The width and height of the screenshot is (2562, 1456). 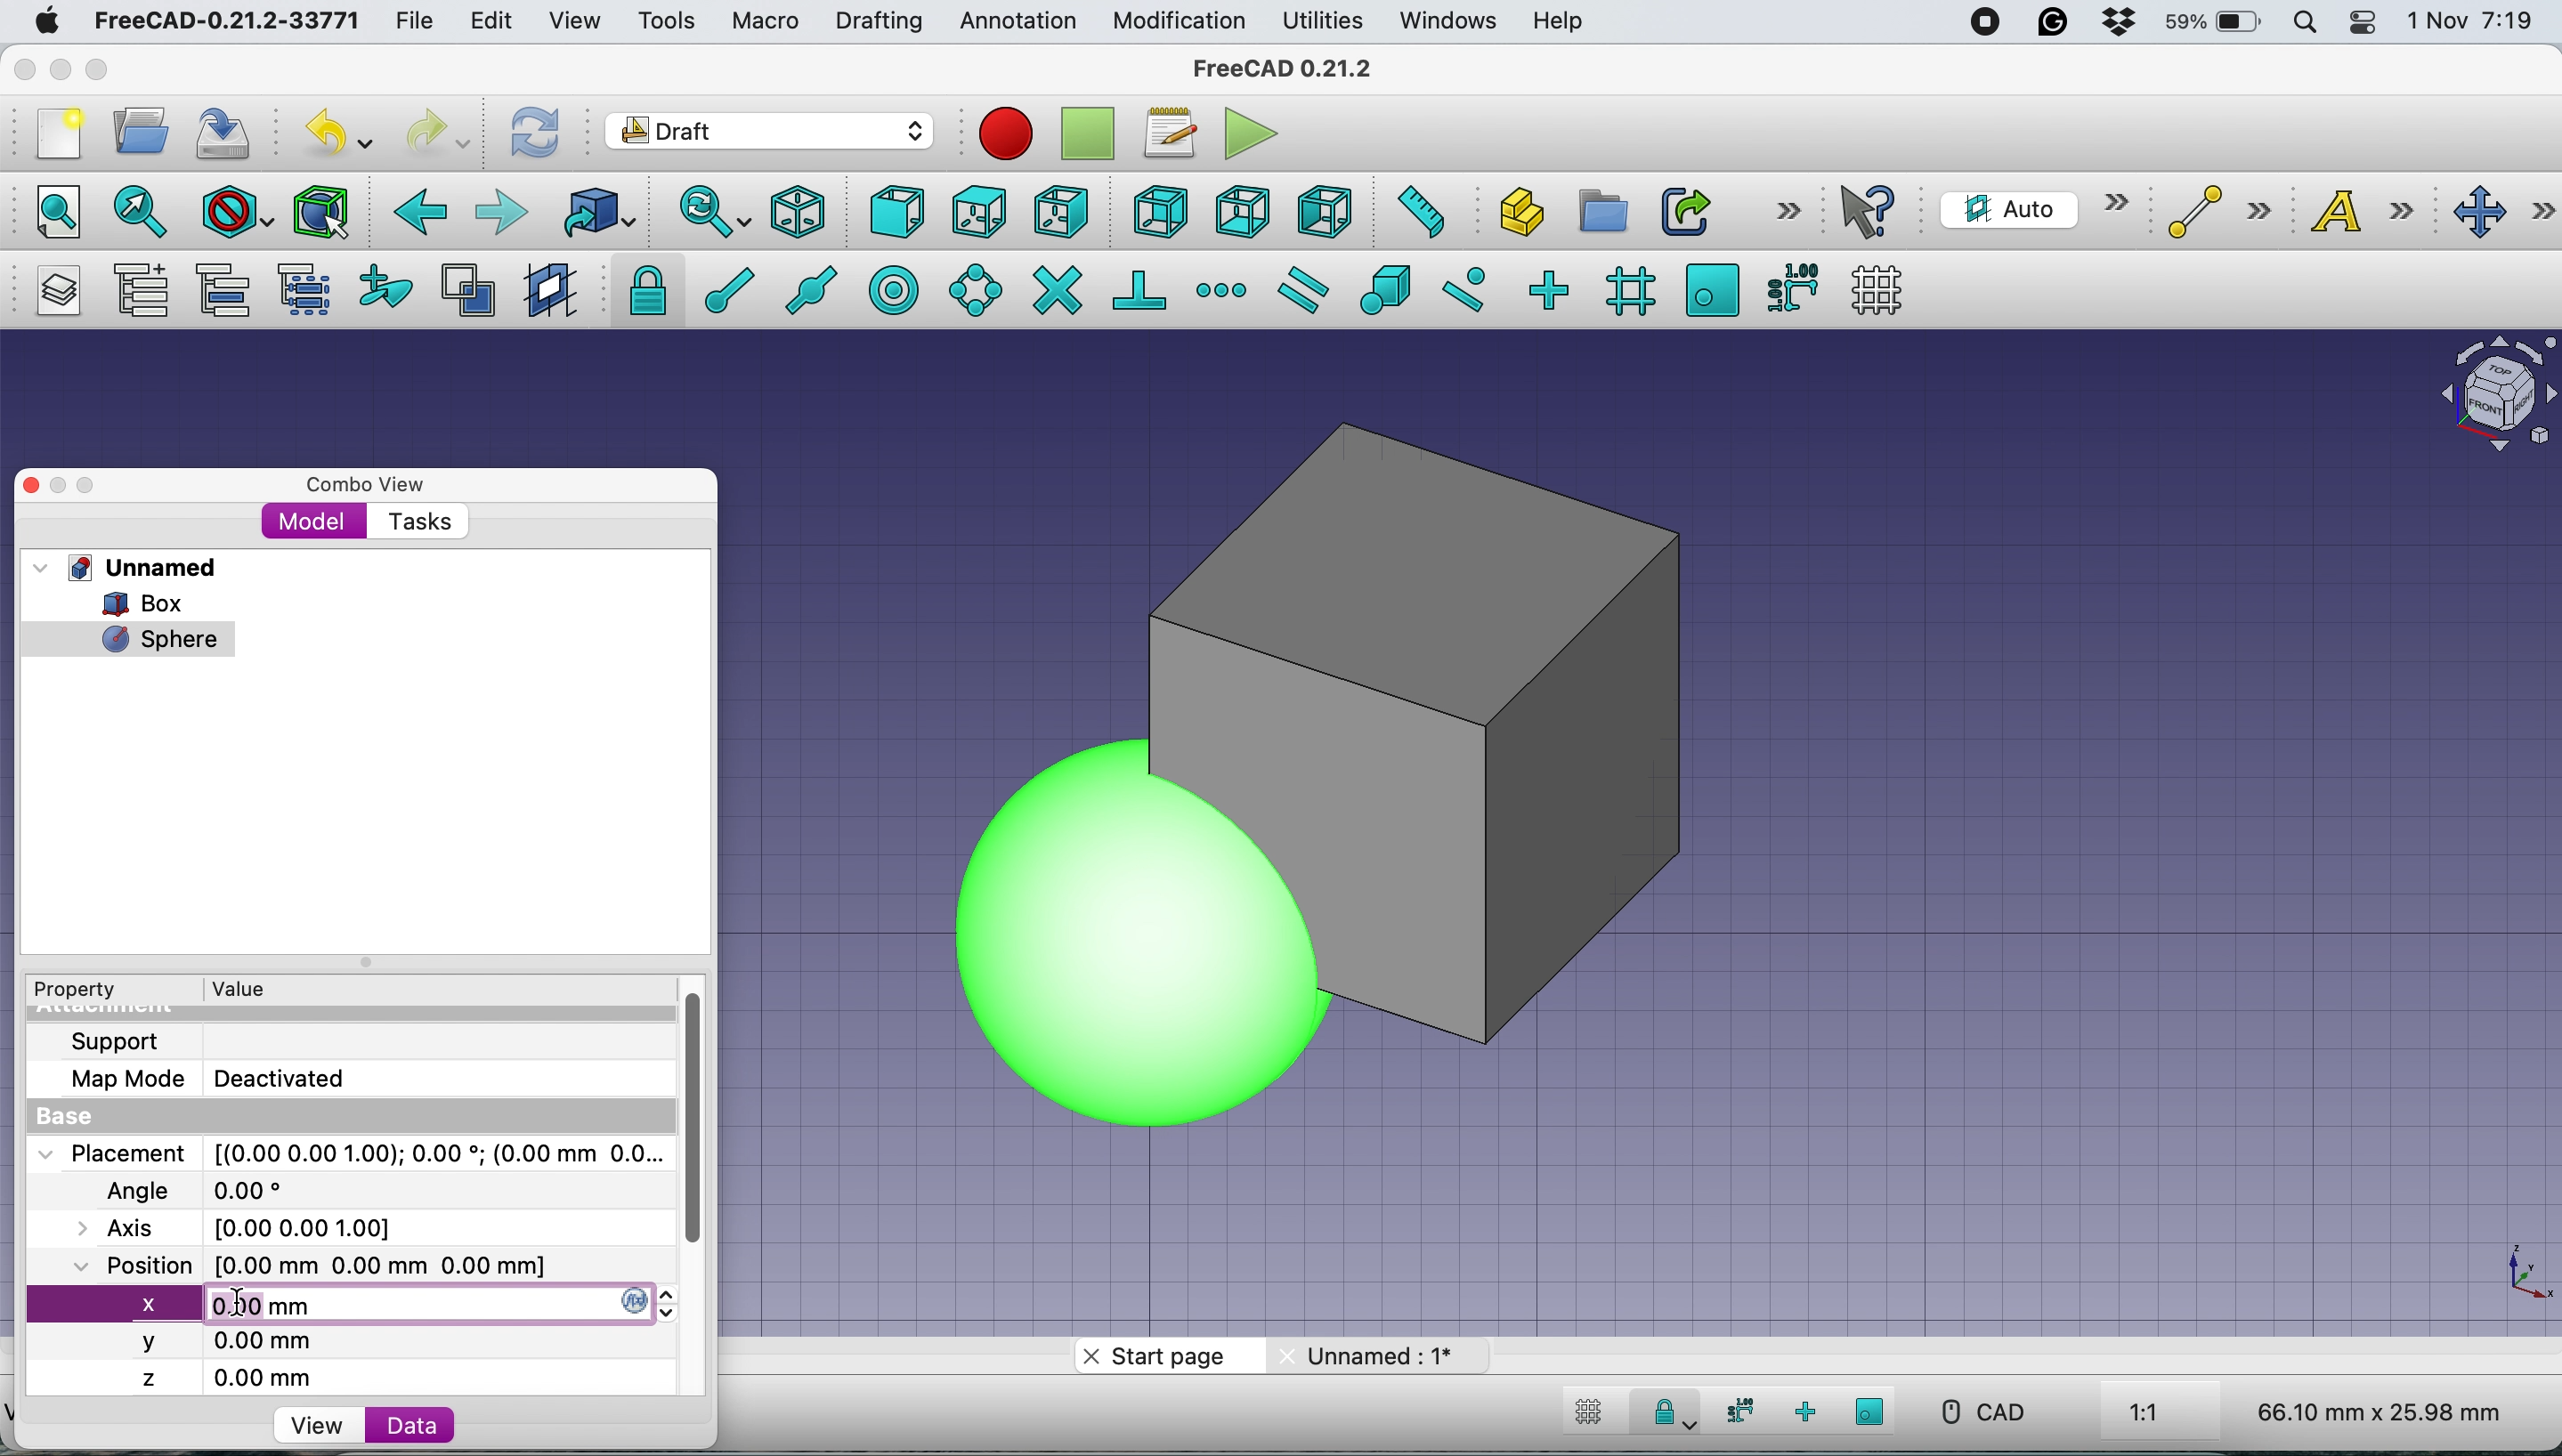 I want to click on axis, so click(x=258, y=1227).